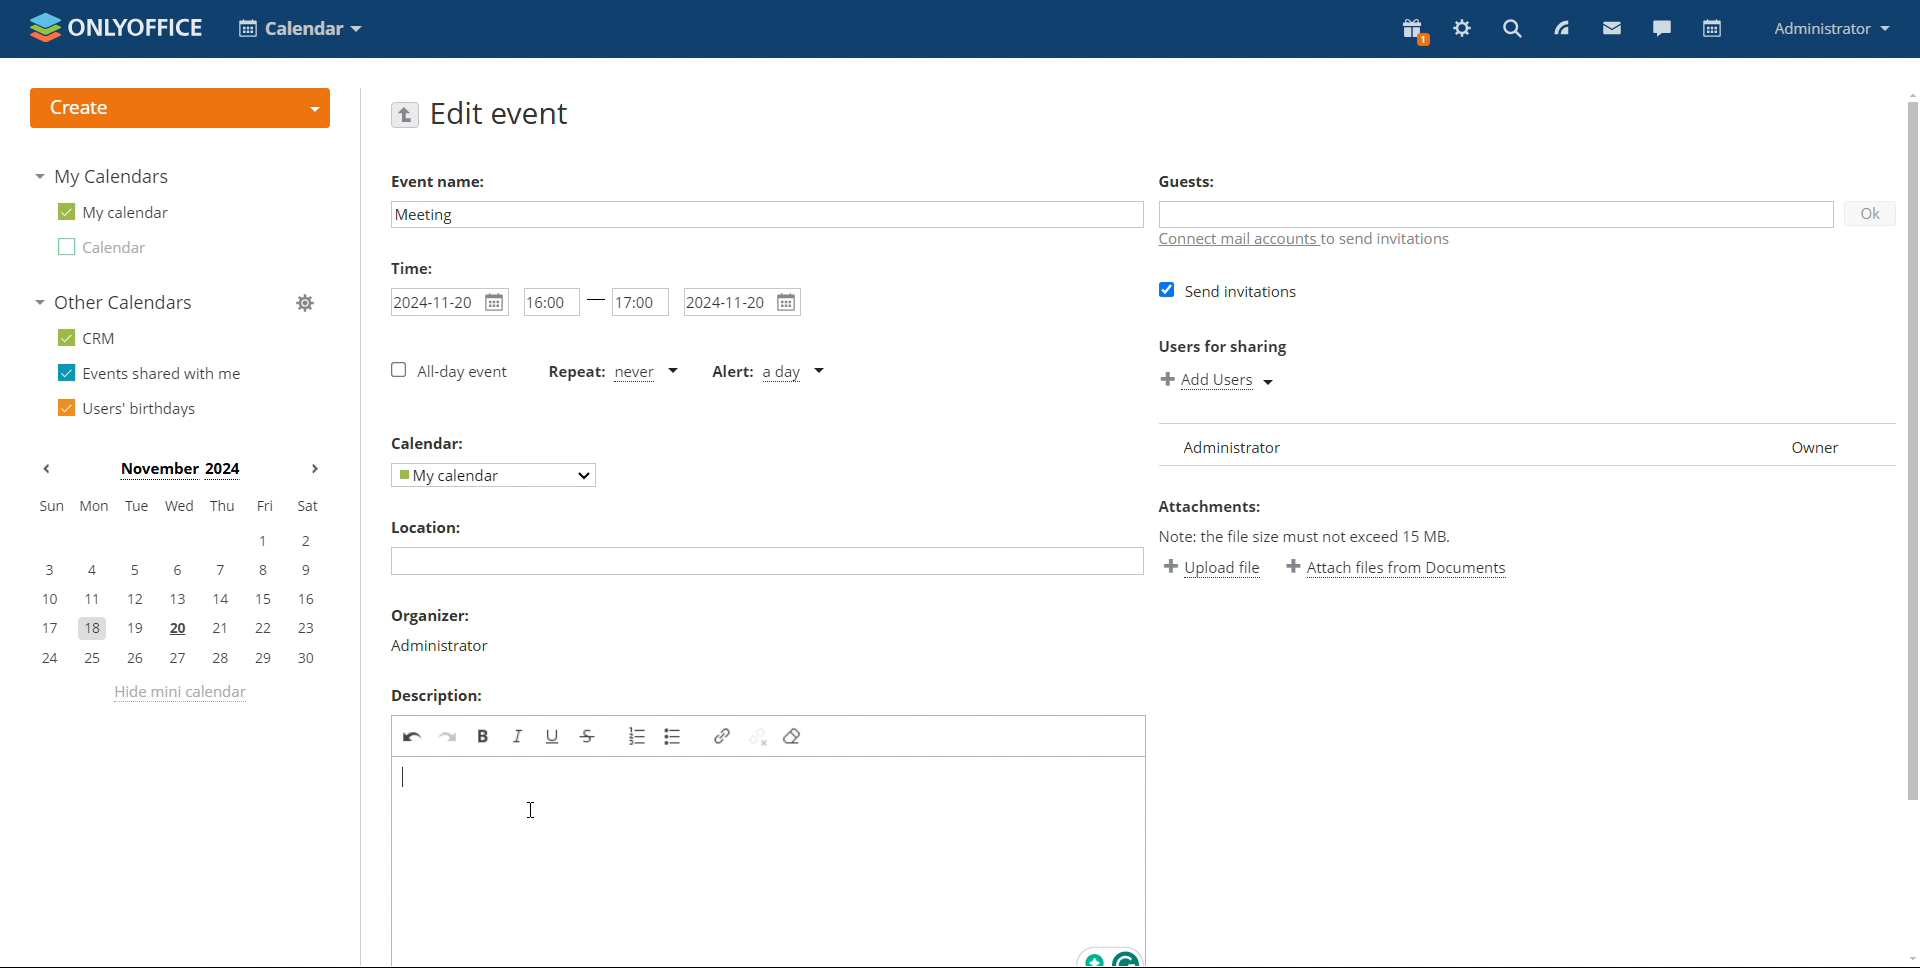 The width and height of the screenshot is (1920, 968). I want to click on guests, so click(1186, 181).